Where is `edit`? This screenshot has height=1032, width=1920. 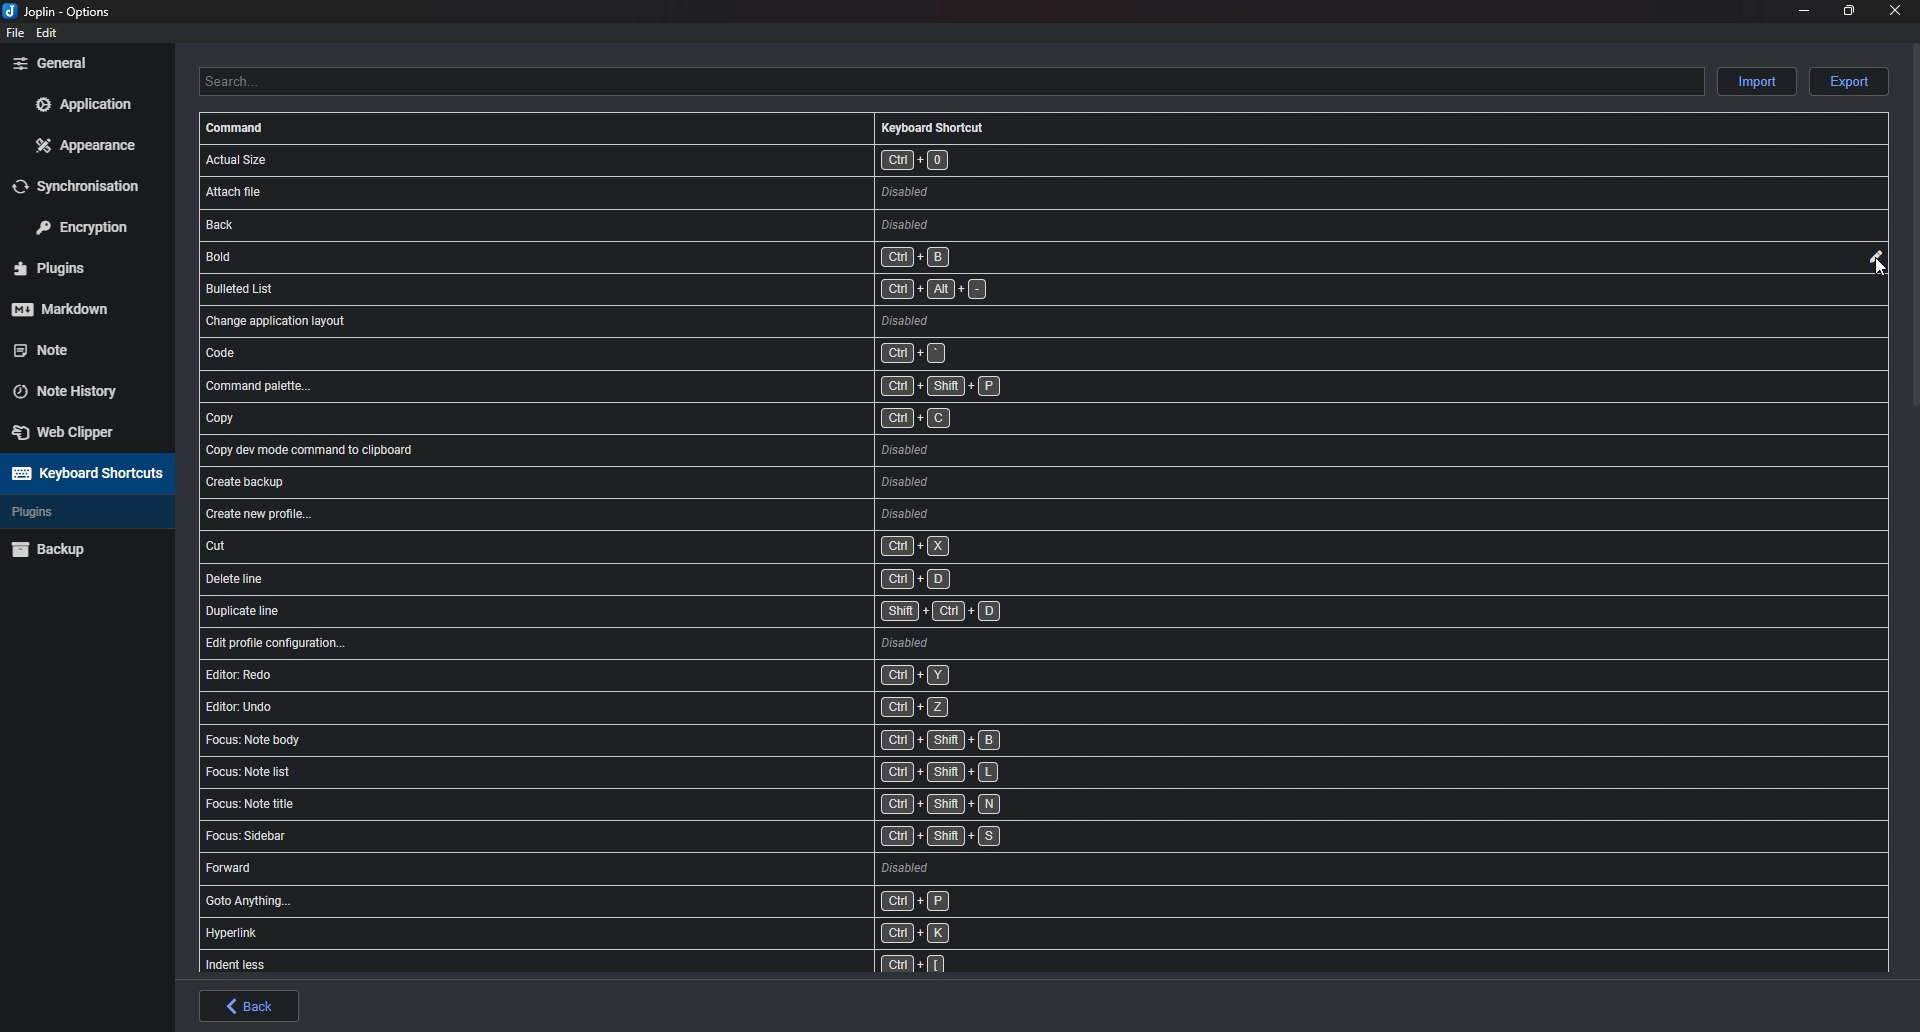 edit is located at coordinates (48, 33).